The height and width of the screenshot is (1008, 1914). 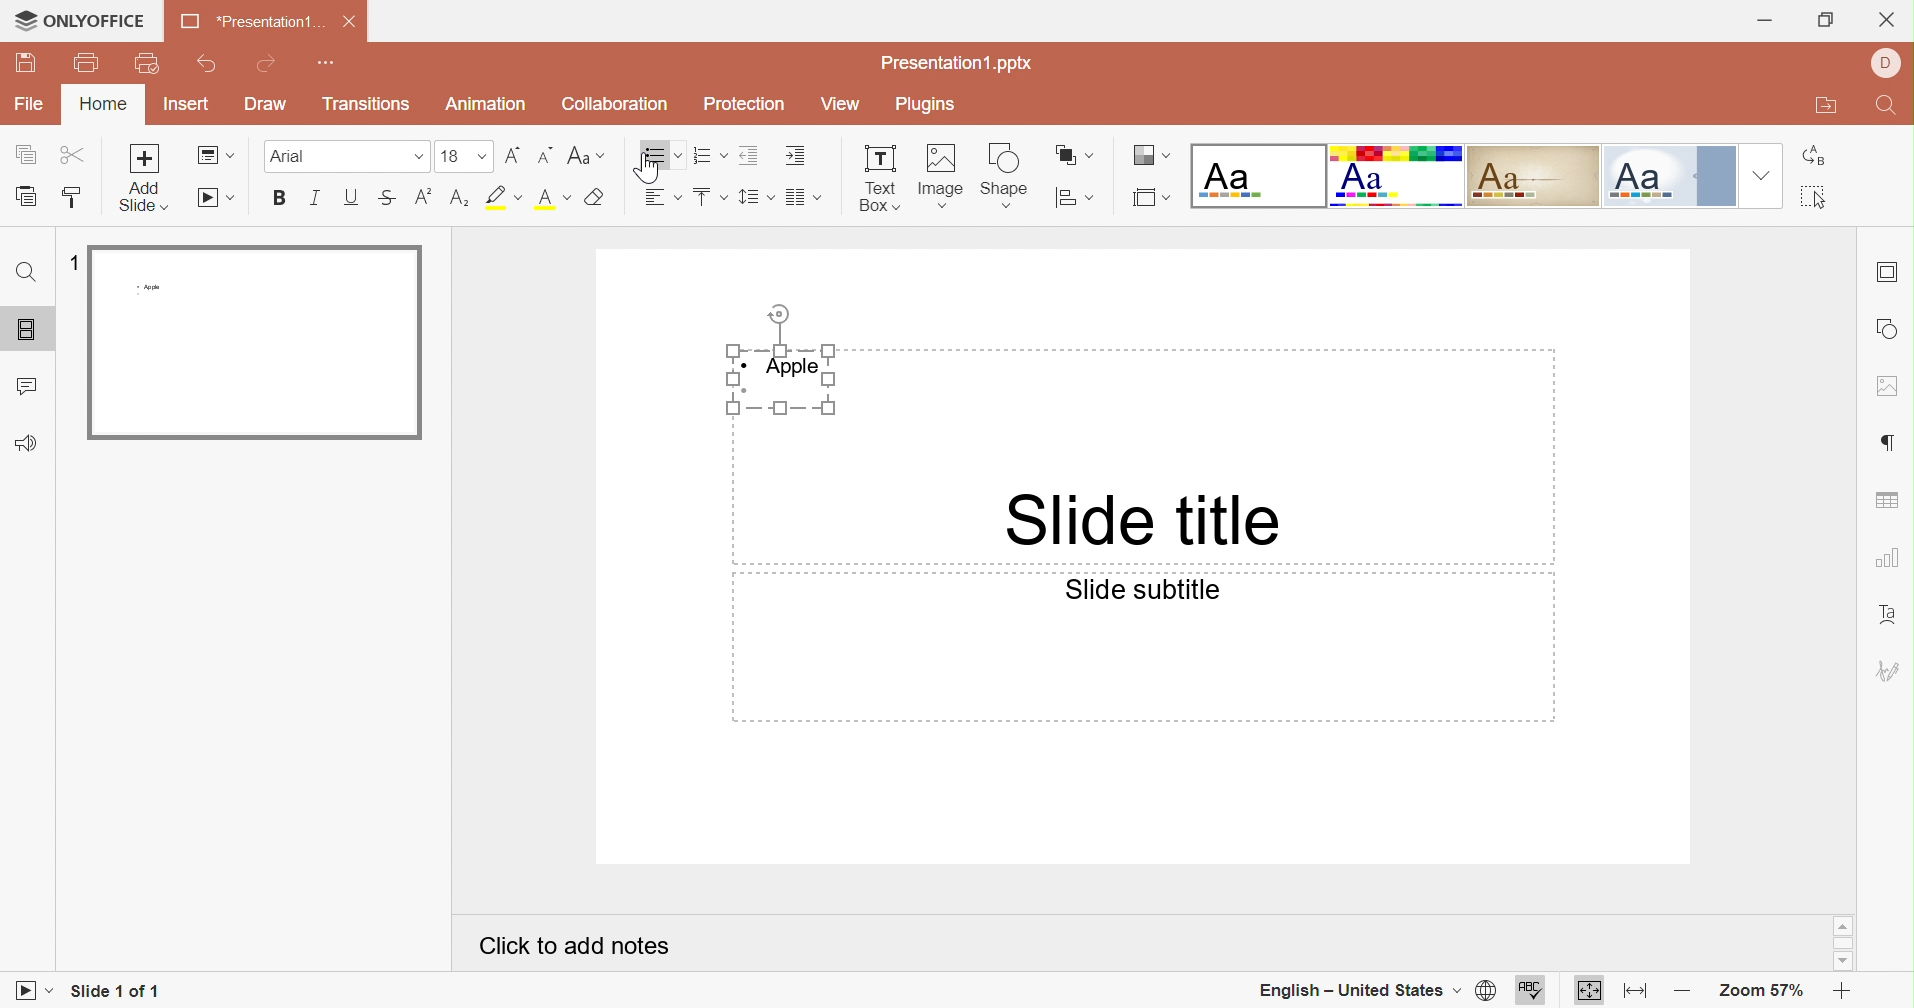 What do you see at coordinates (1154, 199) in the screenshot?
I see `Select slide size` at bounding box center [1154, 199].